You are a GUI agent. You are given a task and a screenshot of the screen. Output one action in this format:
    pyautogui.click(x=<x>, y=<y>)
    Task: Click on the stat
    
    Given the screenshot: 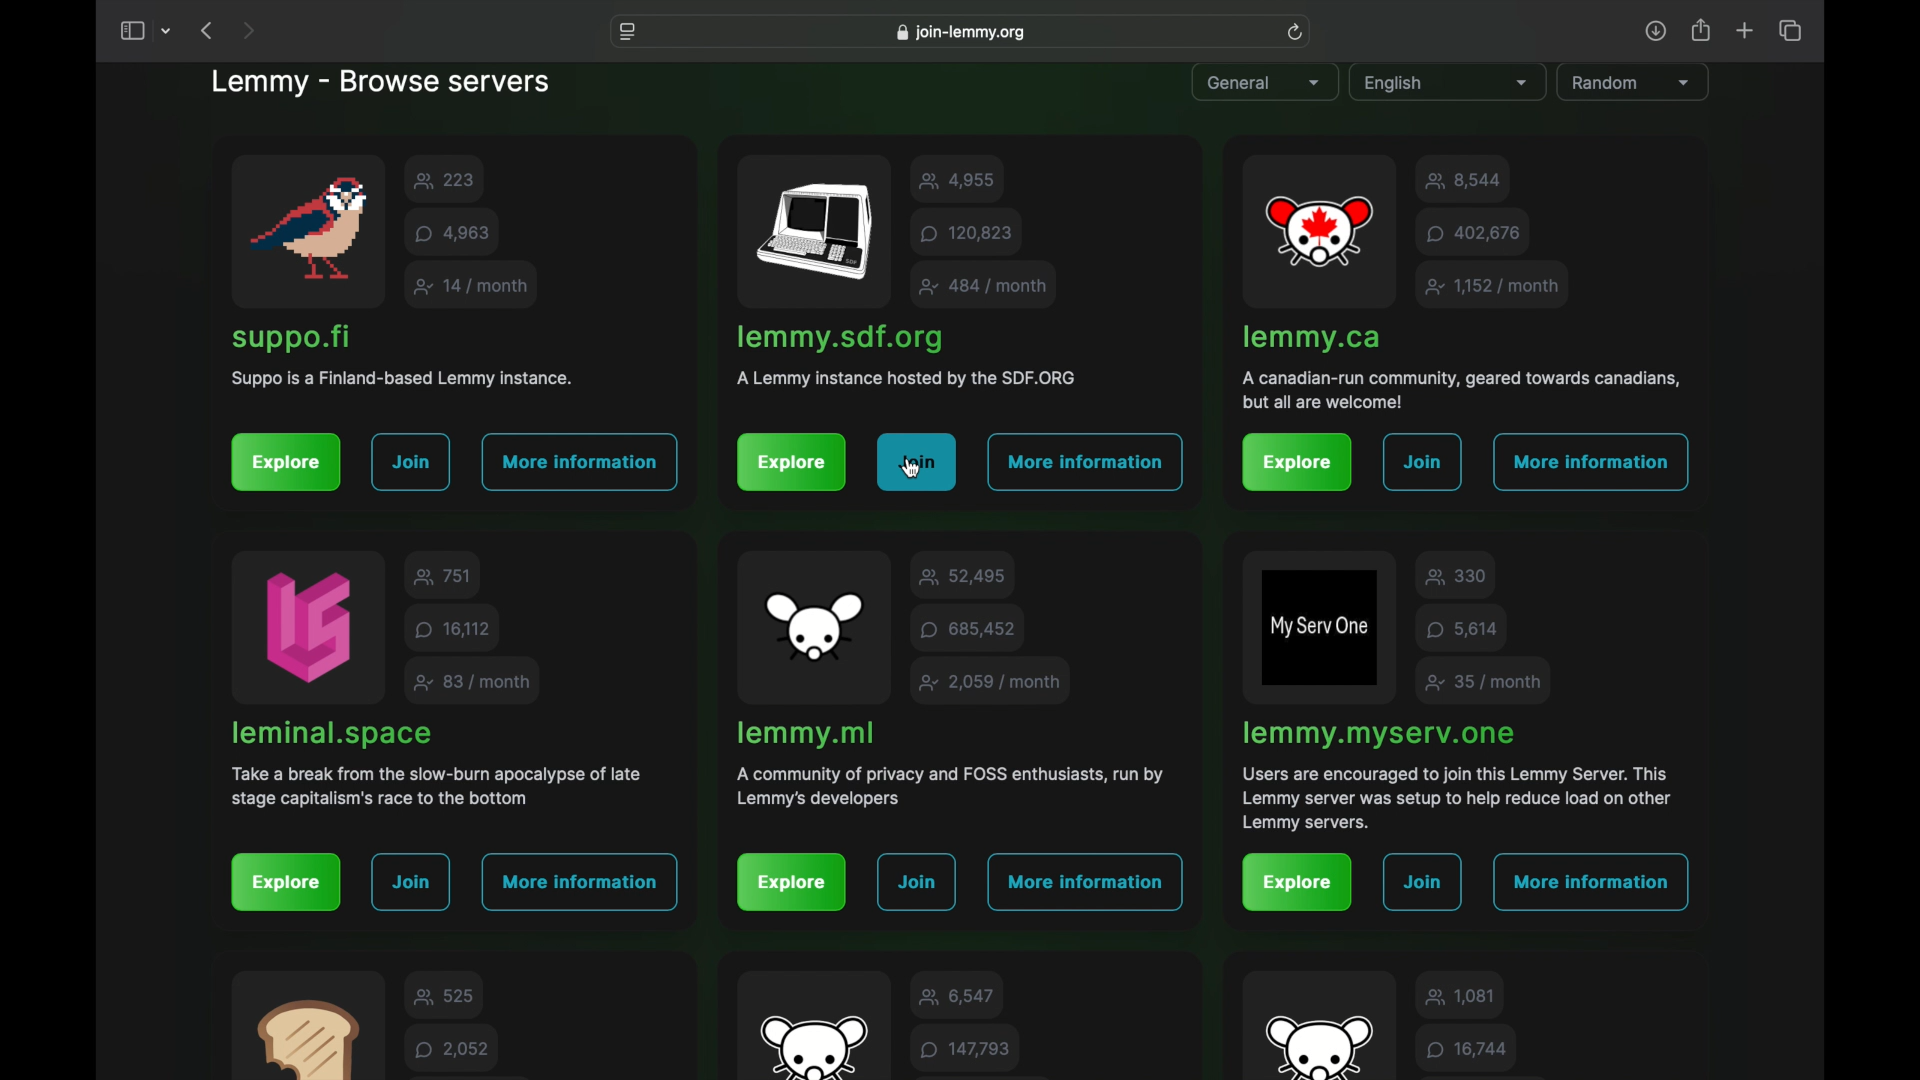 What is the action you would take?
    pyautogui.click(x=1493, y=286)
    